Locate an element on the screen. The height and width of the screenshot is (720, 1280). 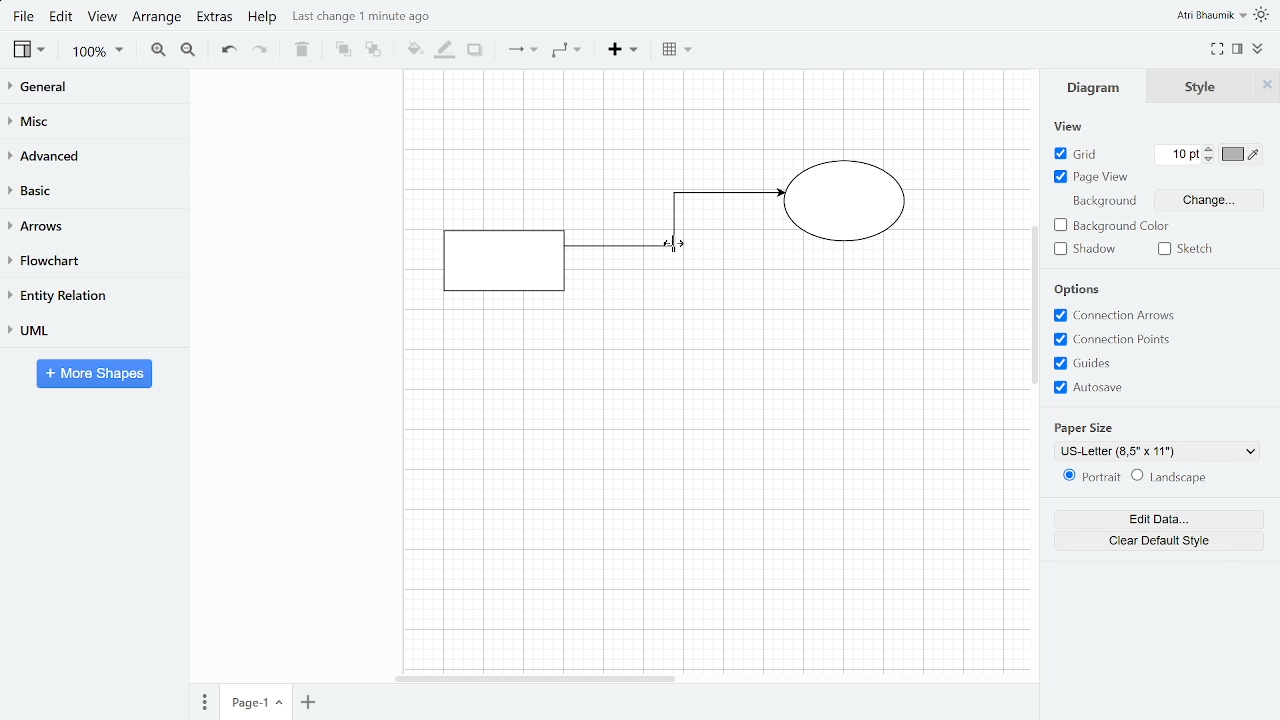
Style is located at coordinates (1202, 87).